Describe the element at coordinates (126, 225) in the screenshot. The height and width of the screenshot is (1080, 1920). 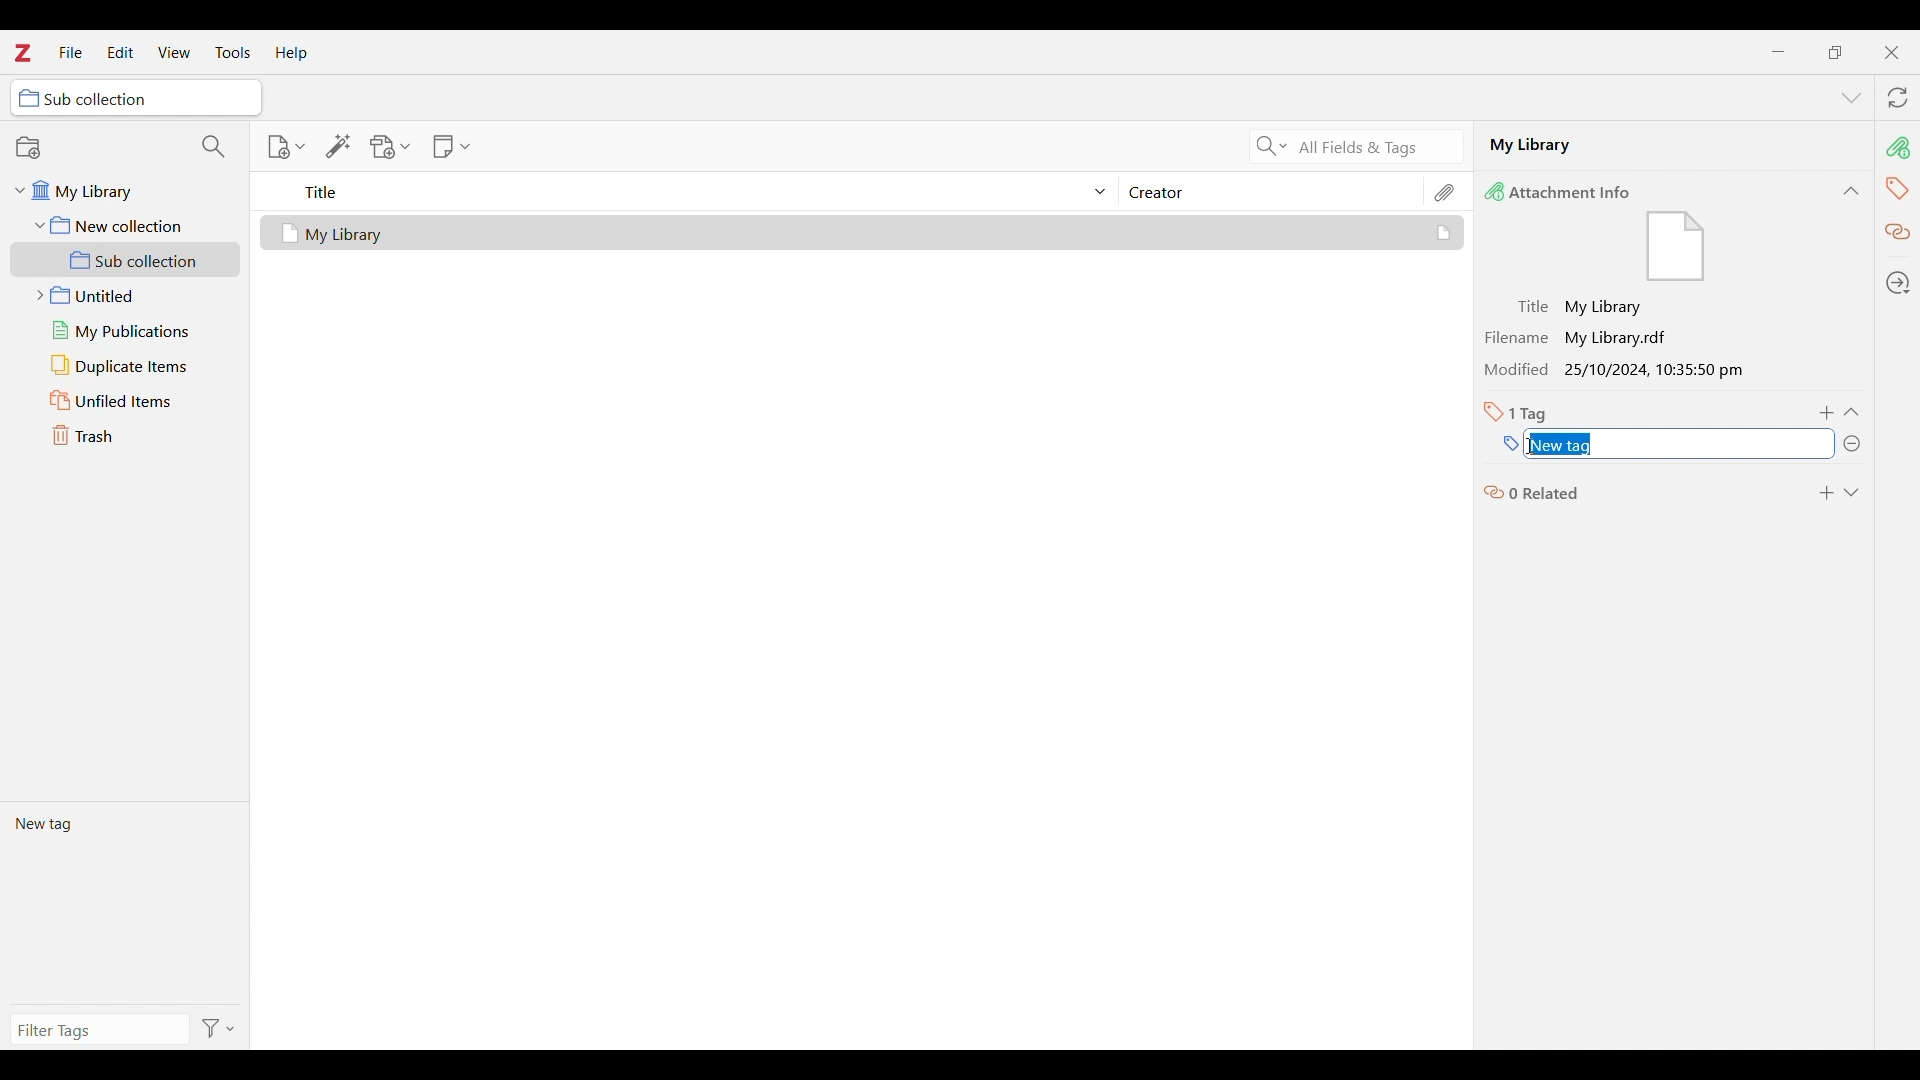
I see `New collection folder` at that location.